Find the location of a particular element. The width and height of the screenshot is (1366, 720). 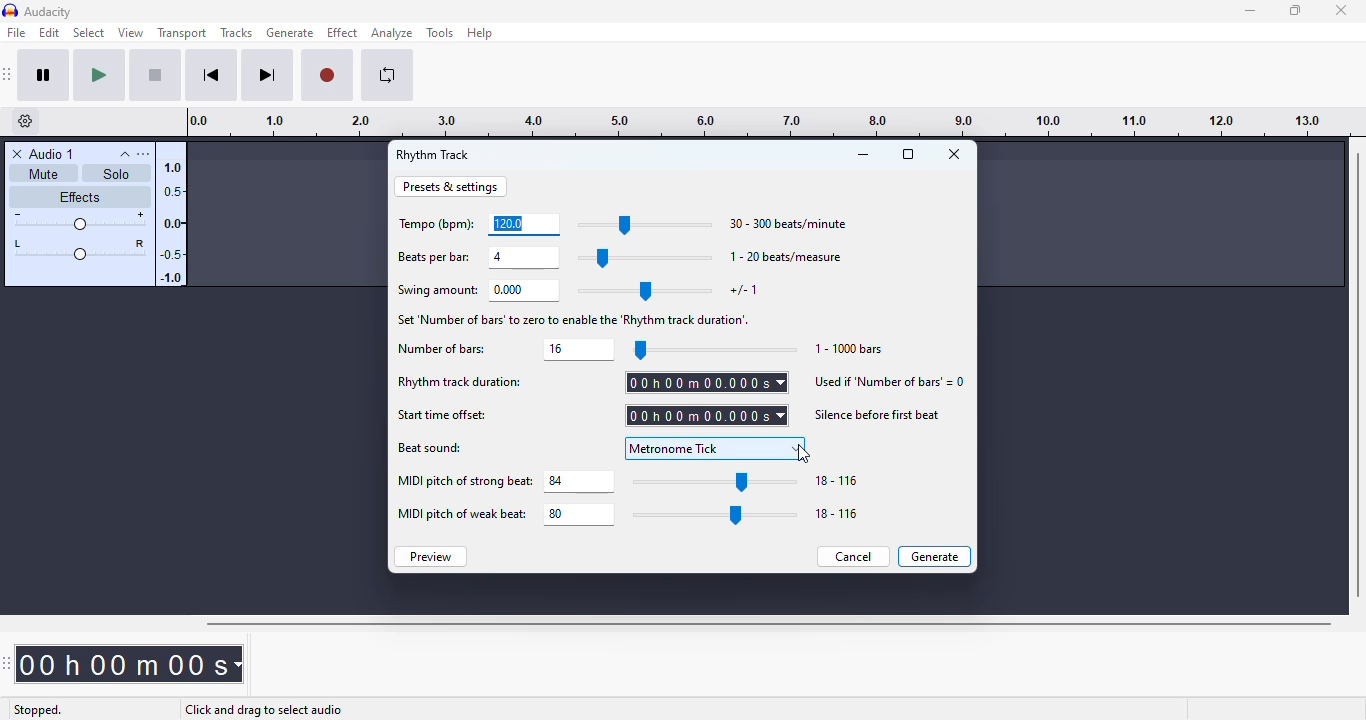

minimize is located at coordinates (1252, 11).